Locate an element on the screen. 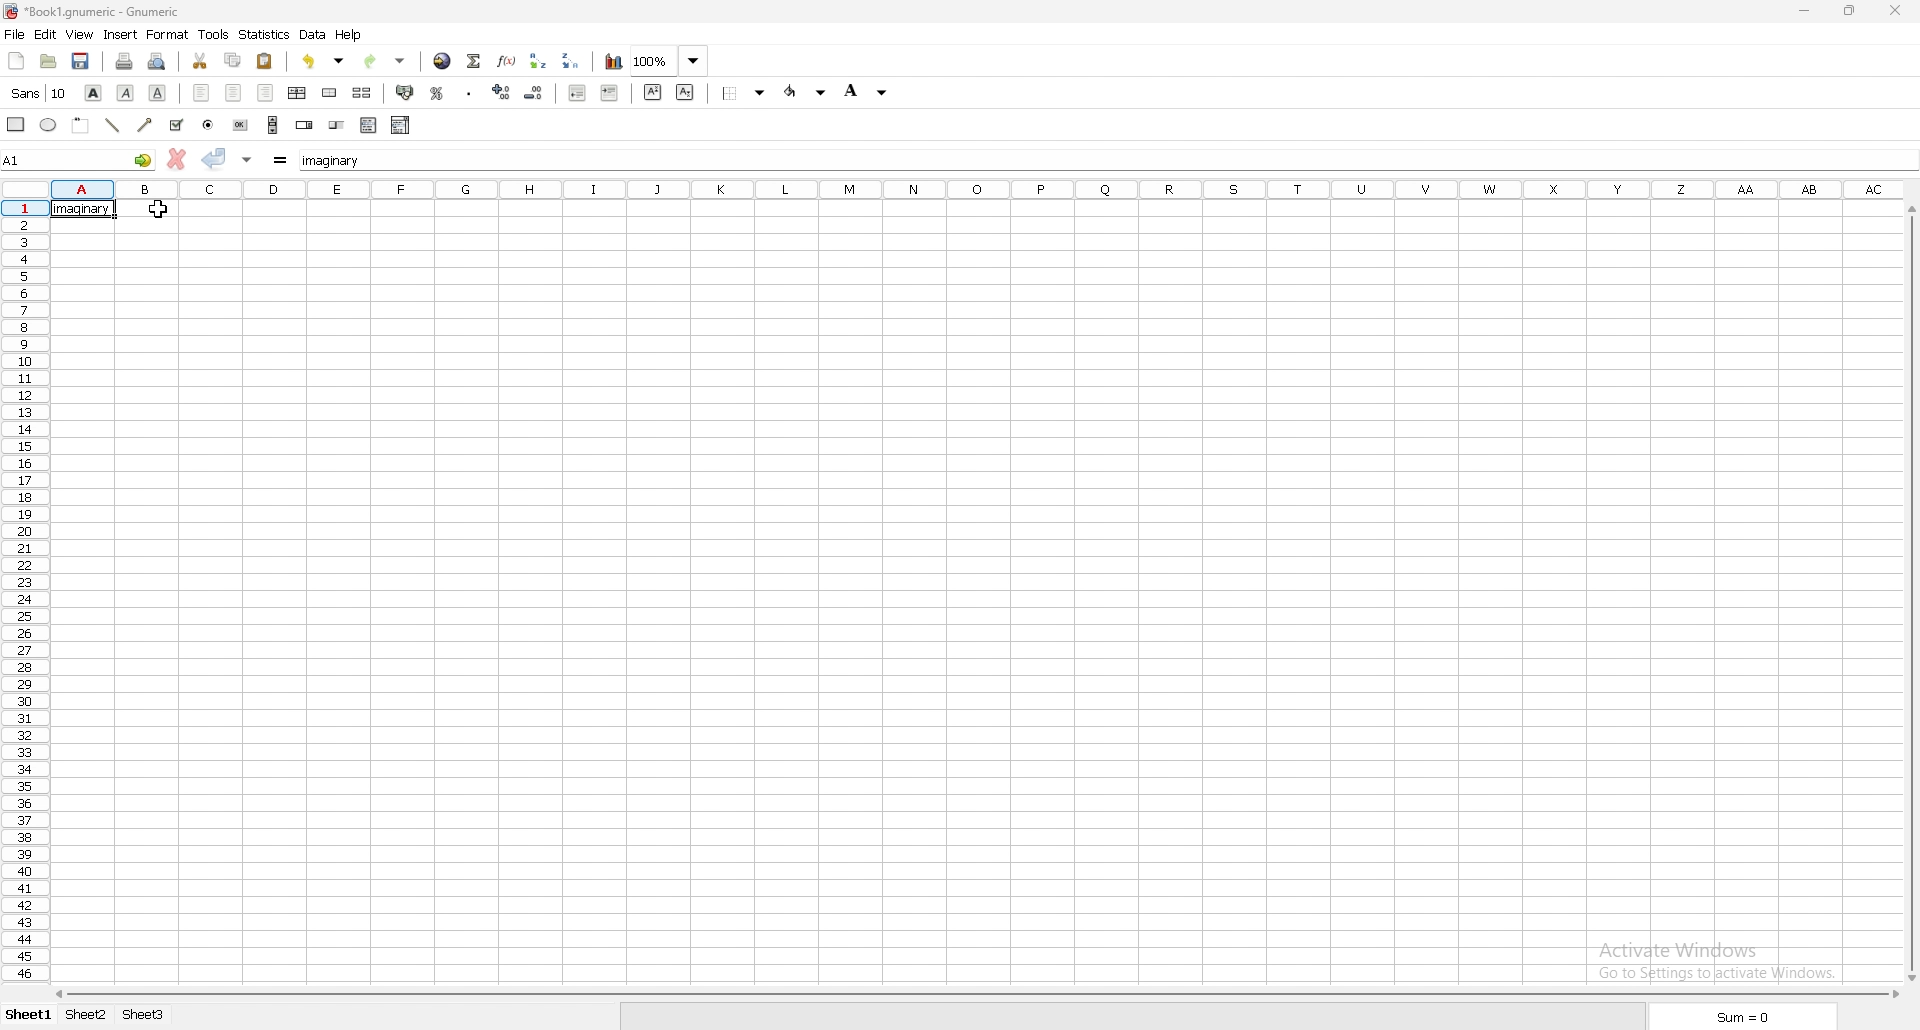  sum is located at coordinates (1741, 1018).